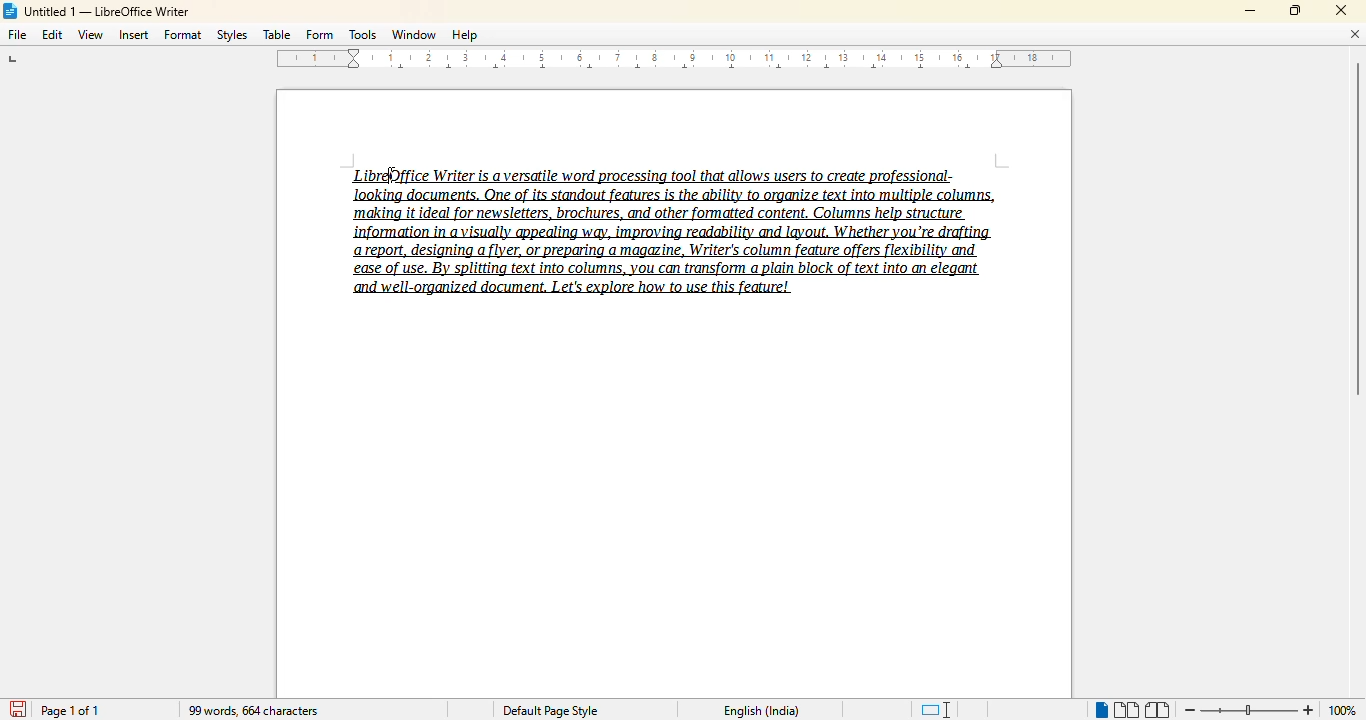  Describe the element at coordinates (675, 60) in the screenshot. I see `ruler` at that location.